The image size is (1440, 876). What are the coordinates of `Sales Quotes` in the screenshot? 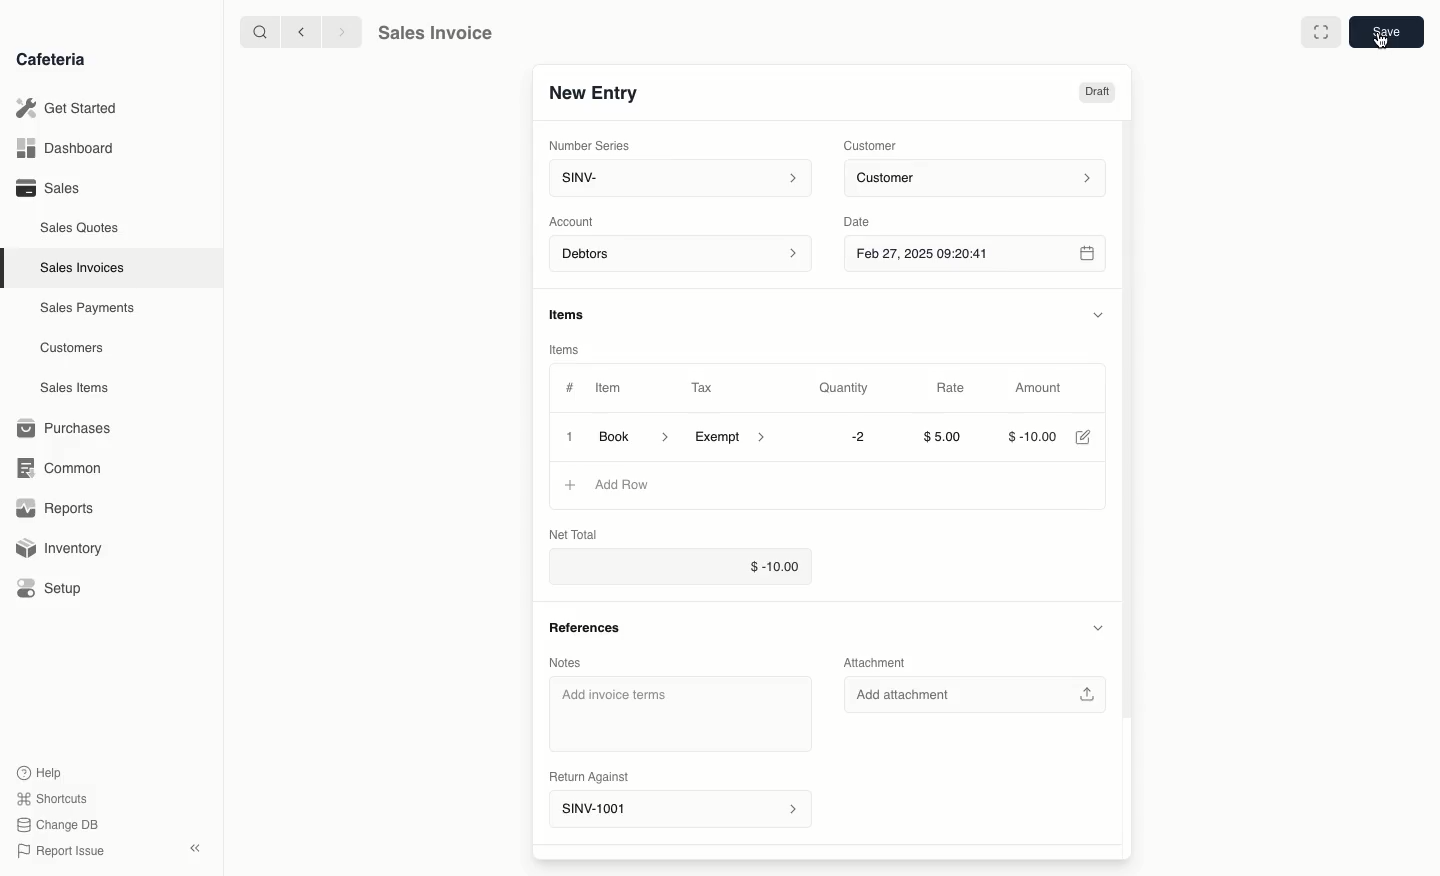 It's located at (80, 230).